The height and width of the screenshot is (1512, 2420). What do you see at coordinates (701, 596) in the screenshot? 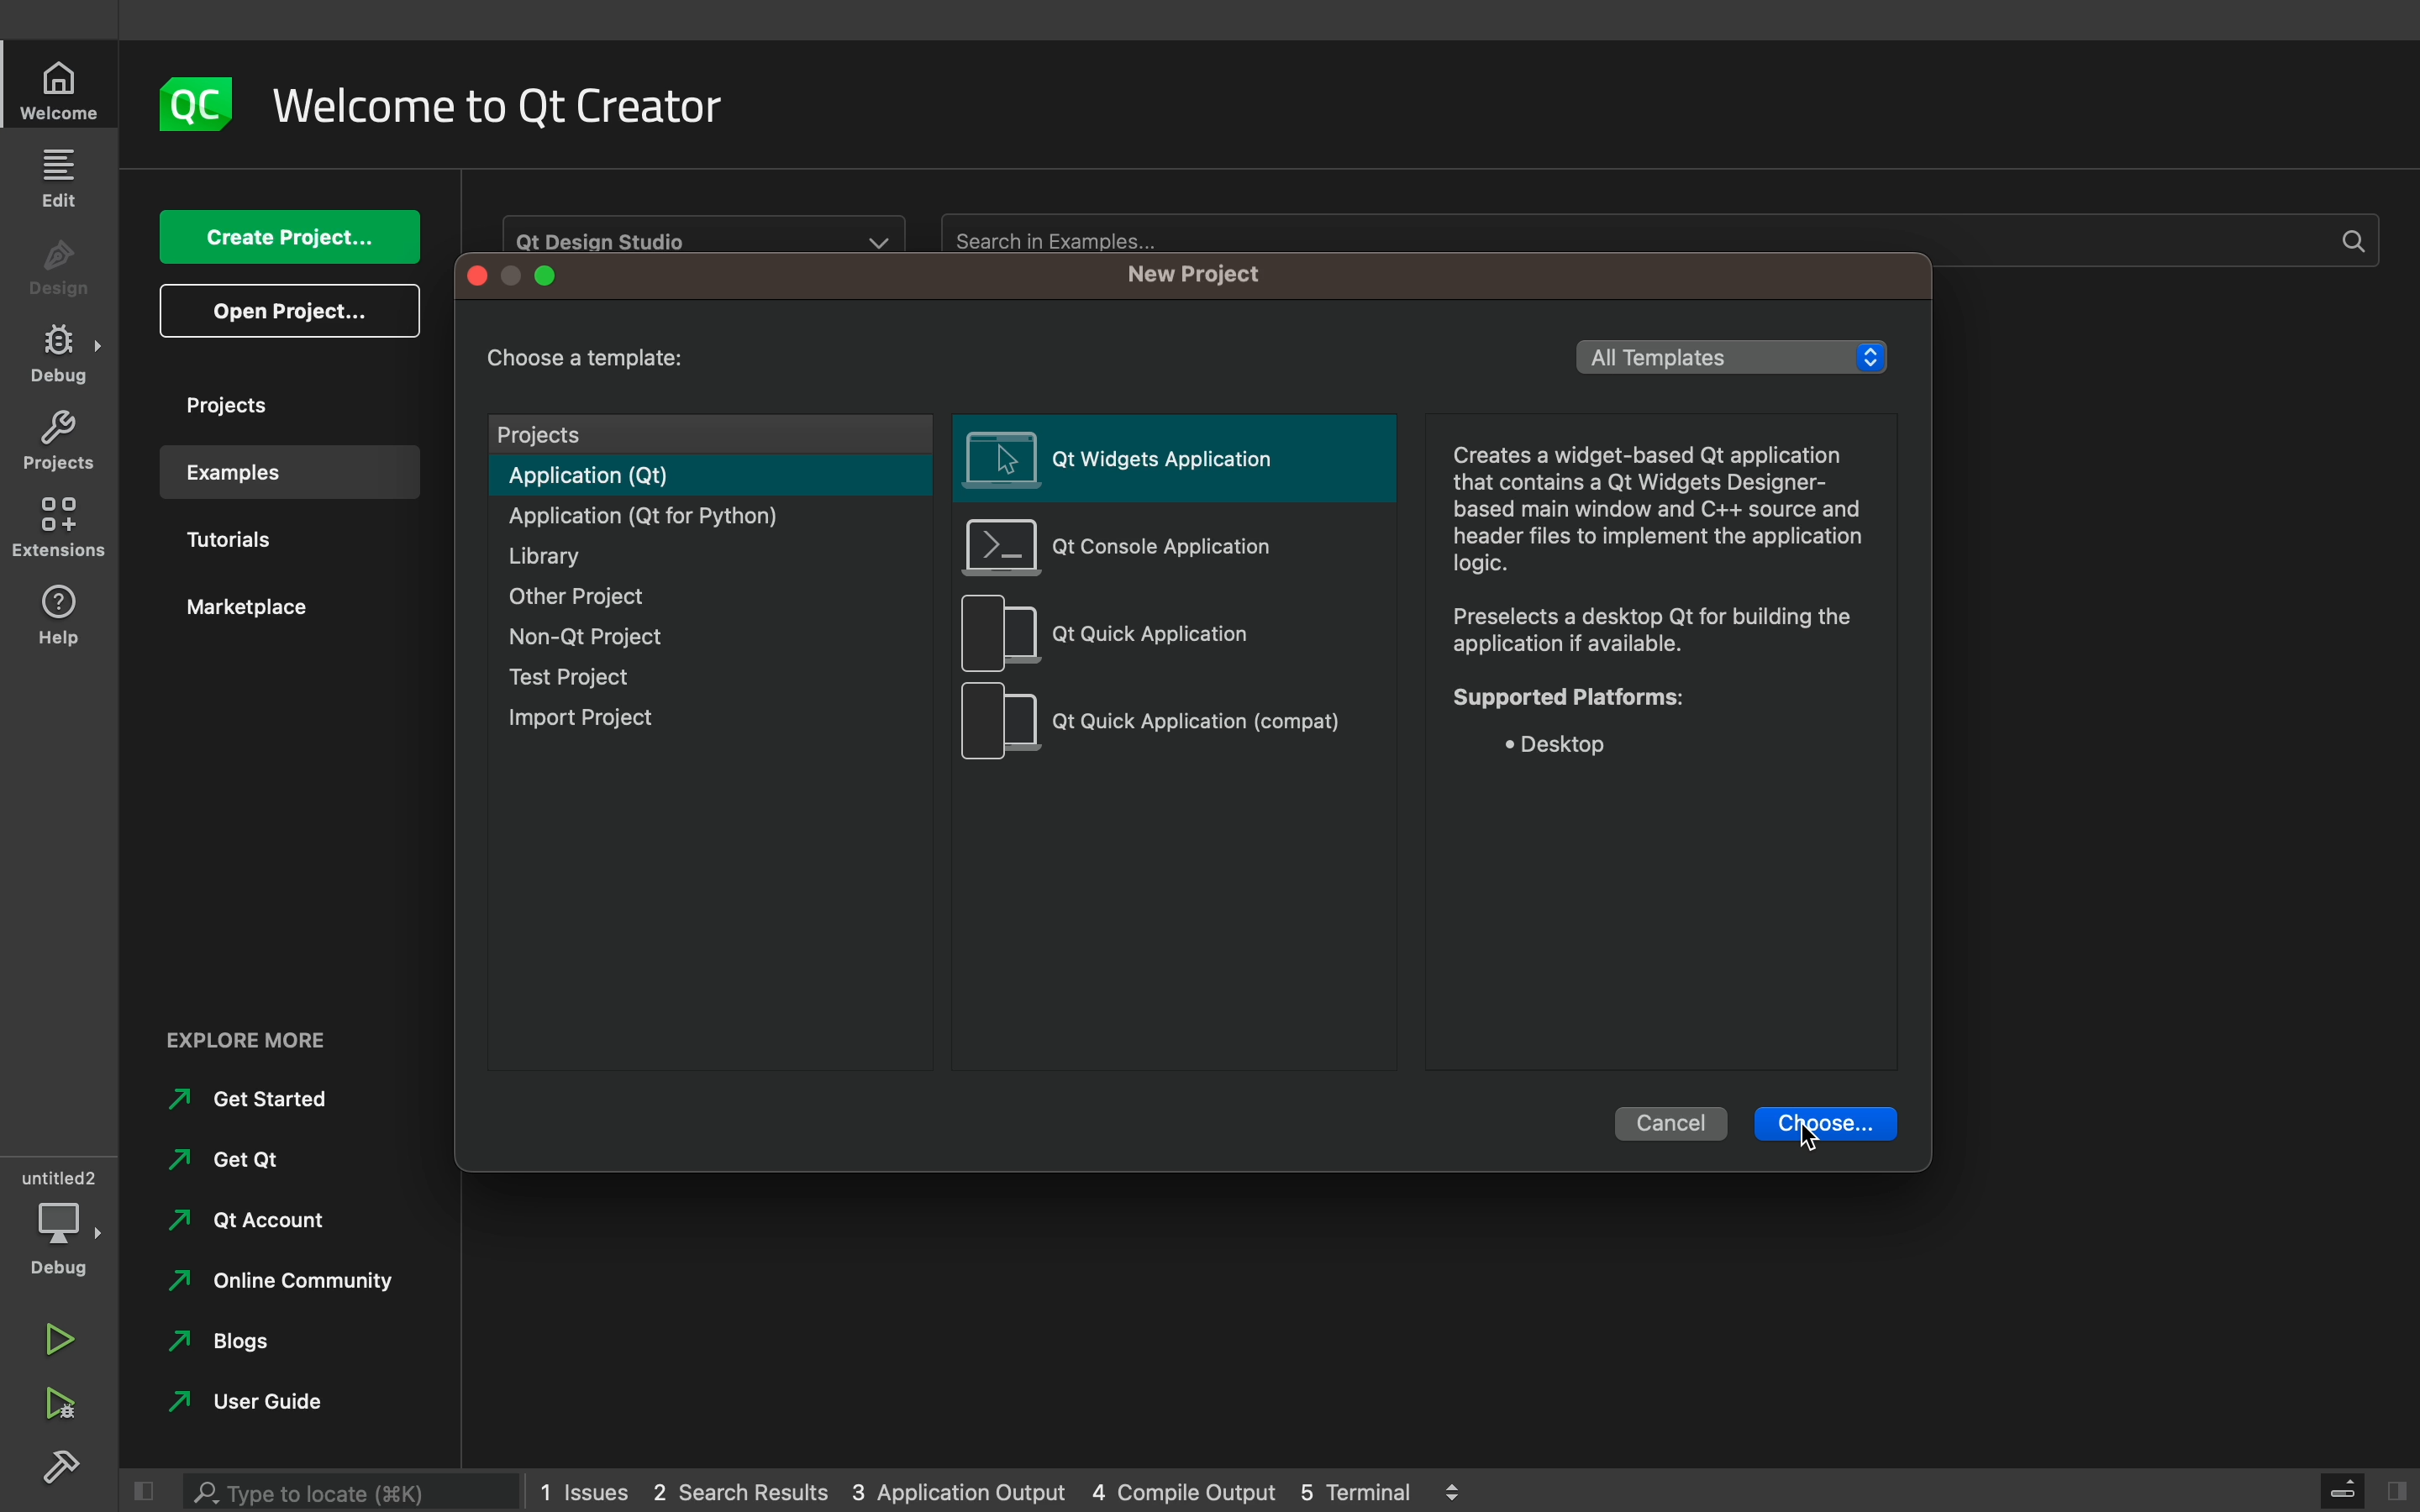
I see `other project` at bounding box center [701, 596].